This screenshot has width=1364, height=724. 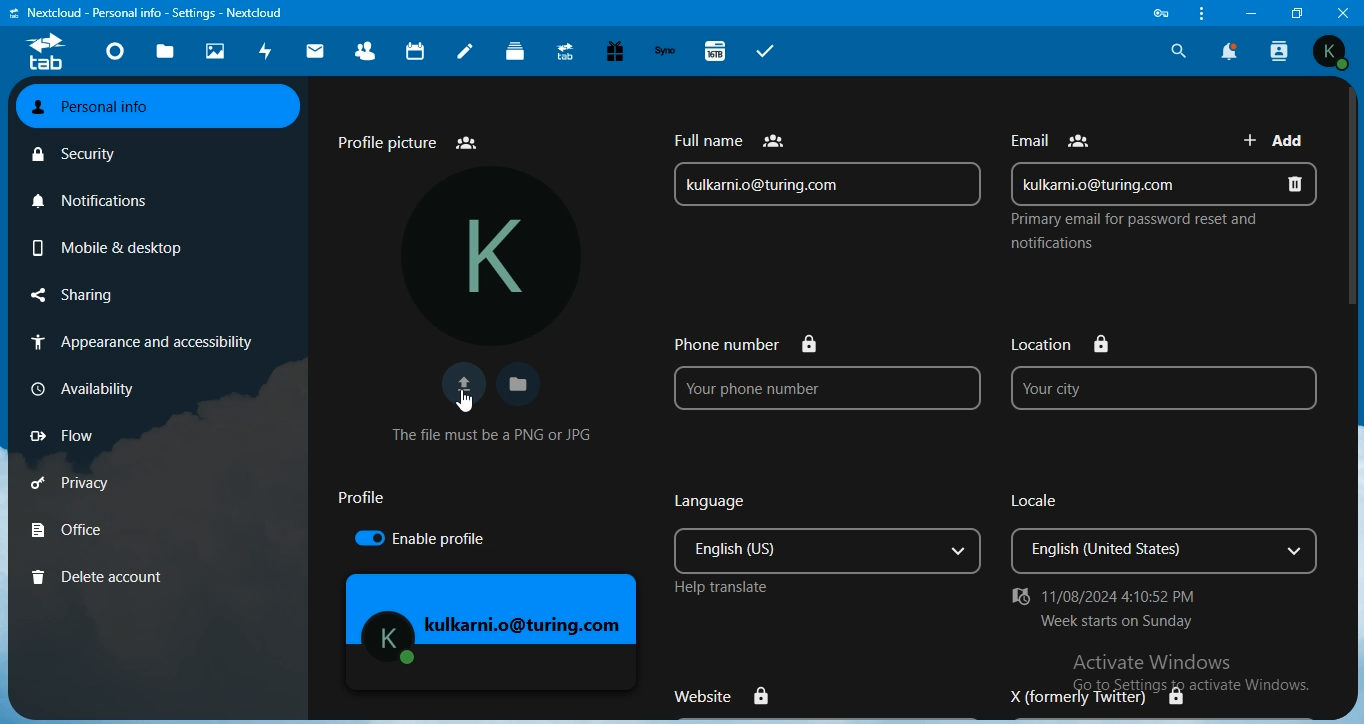 I want to click on language, so click(x=826, y=542).